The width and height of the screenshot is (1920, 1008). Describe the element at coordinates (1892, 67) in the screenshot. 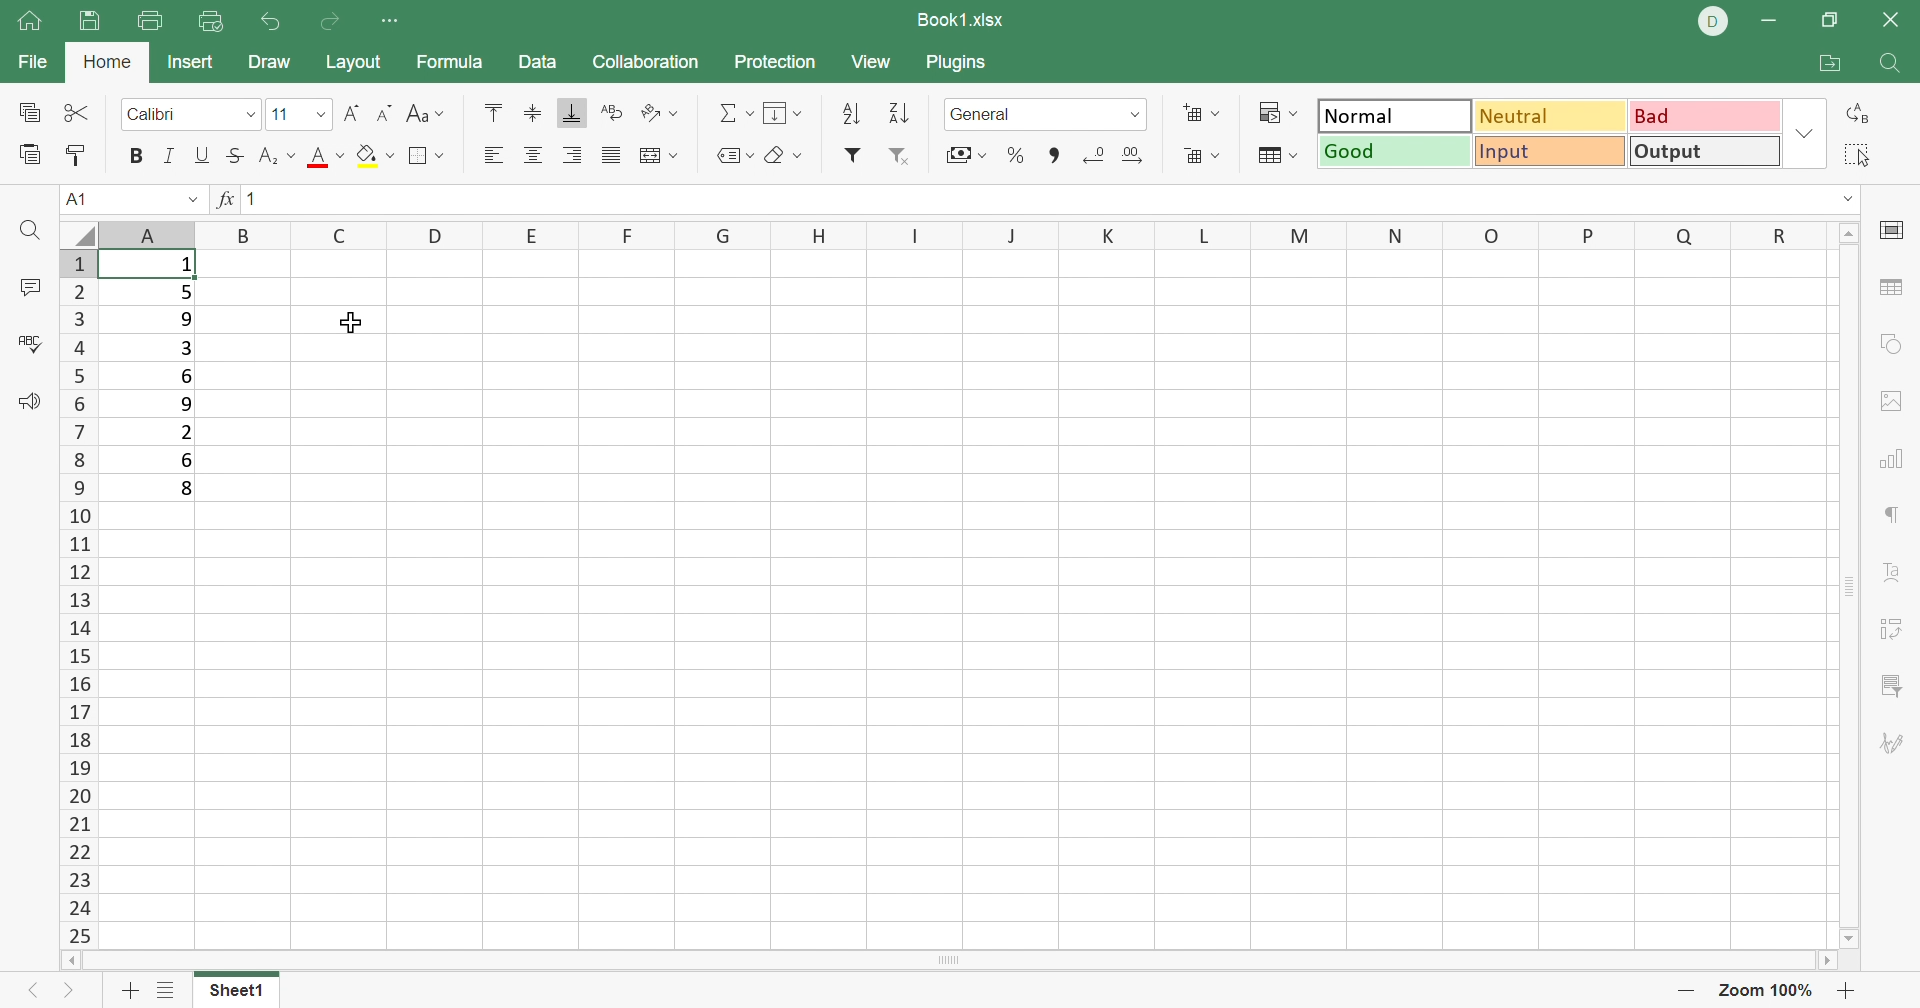

I see `Find` at that location.